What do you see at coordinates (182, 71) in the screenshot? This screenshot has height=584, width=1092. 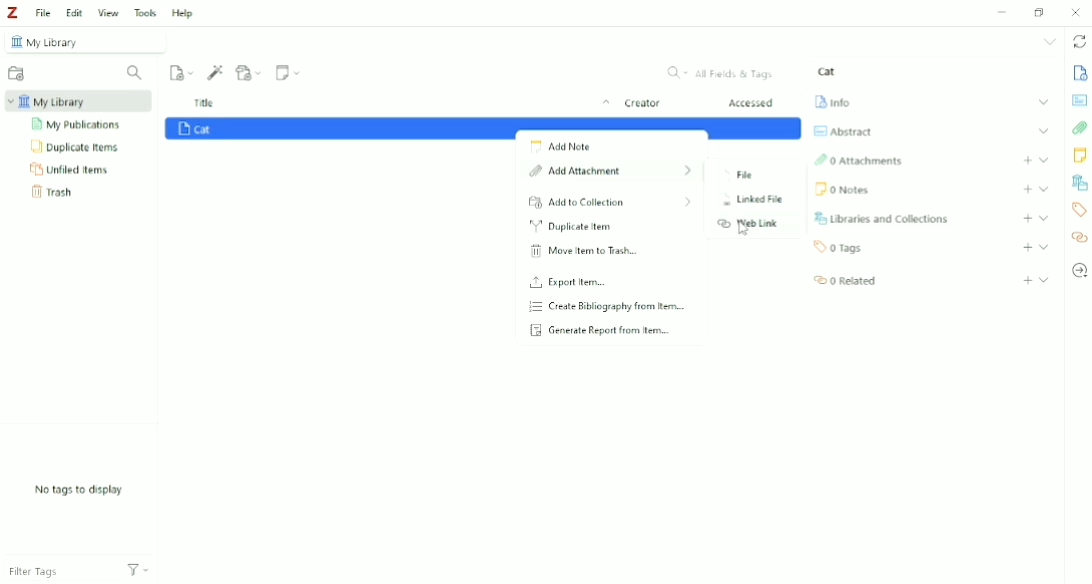 I see `New Item` at bounding box center [182, 71].